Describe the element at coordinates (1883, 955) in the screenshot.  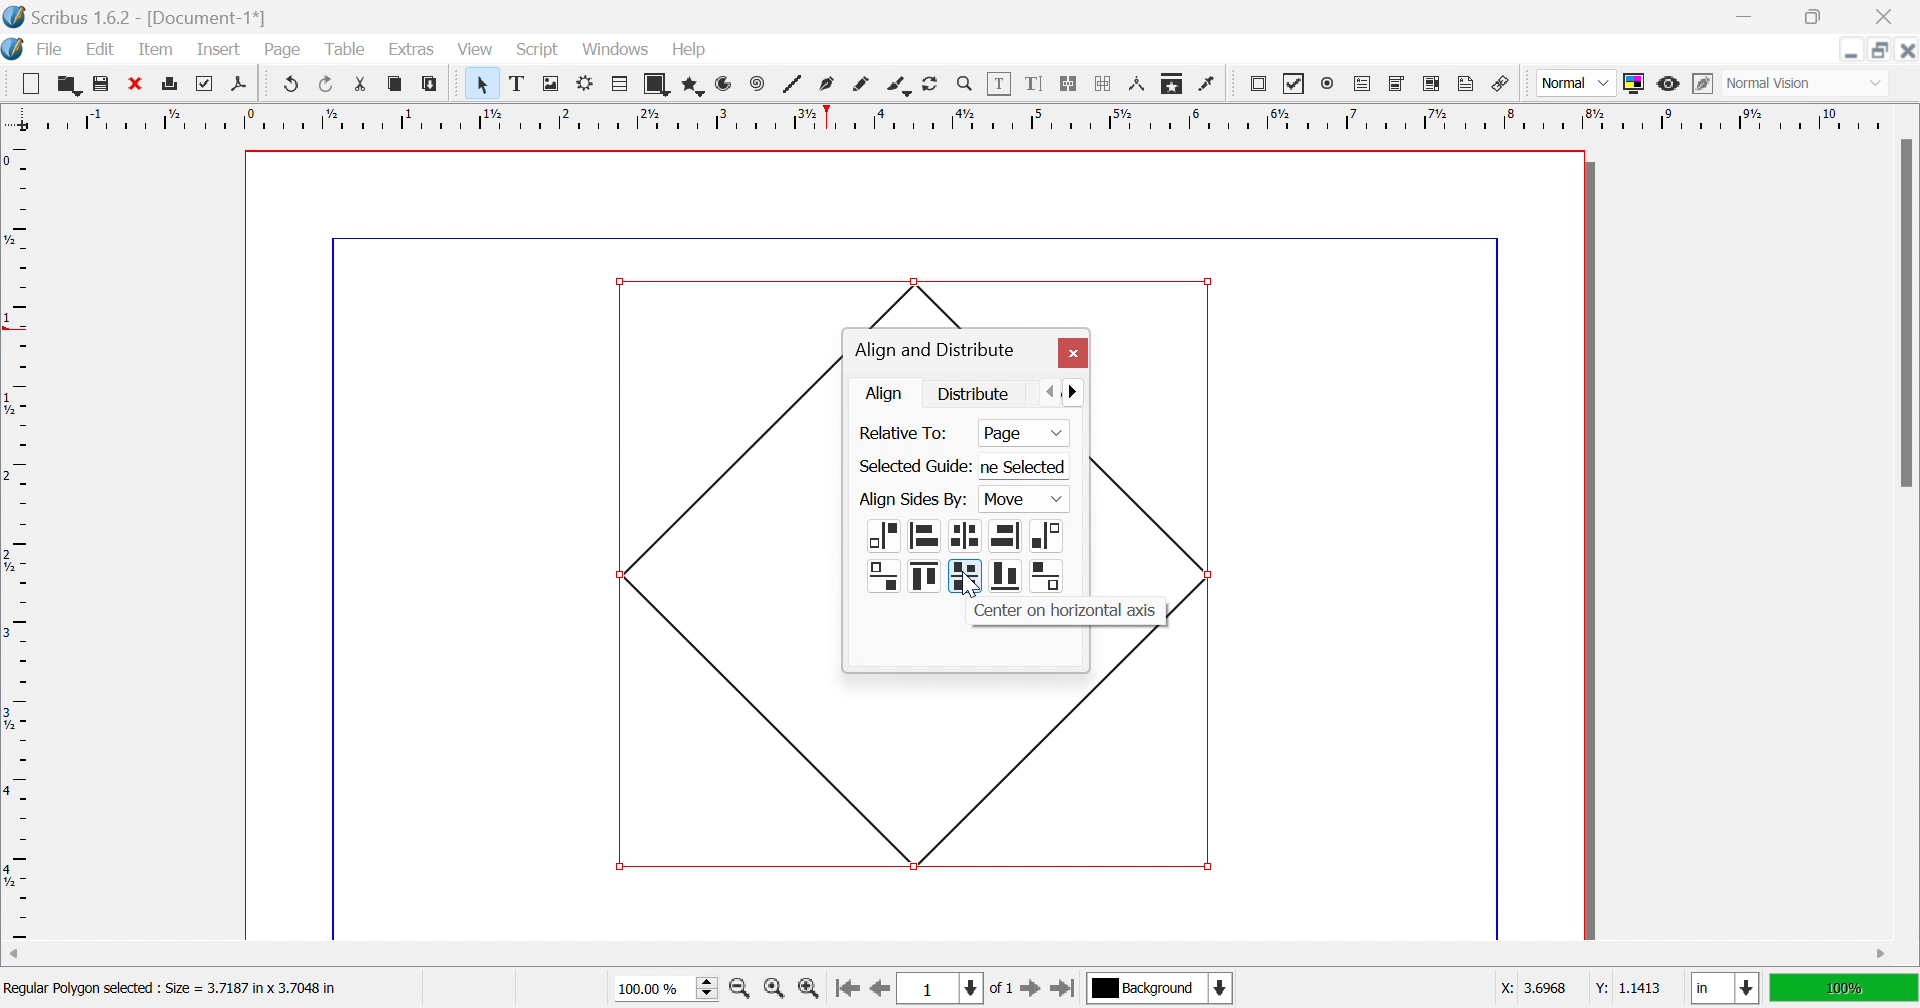
I see `Scroll right` at that location.